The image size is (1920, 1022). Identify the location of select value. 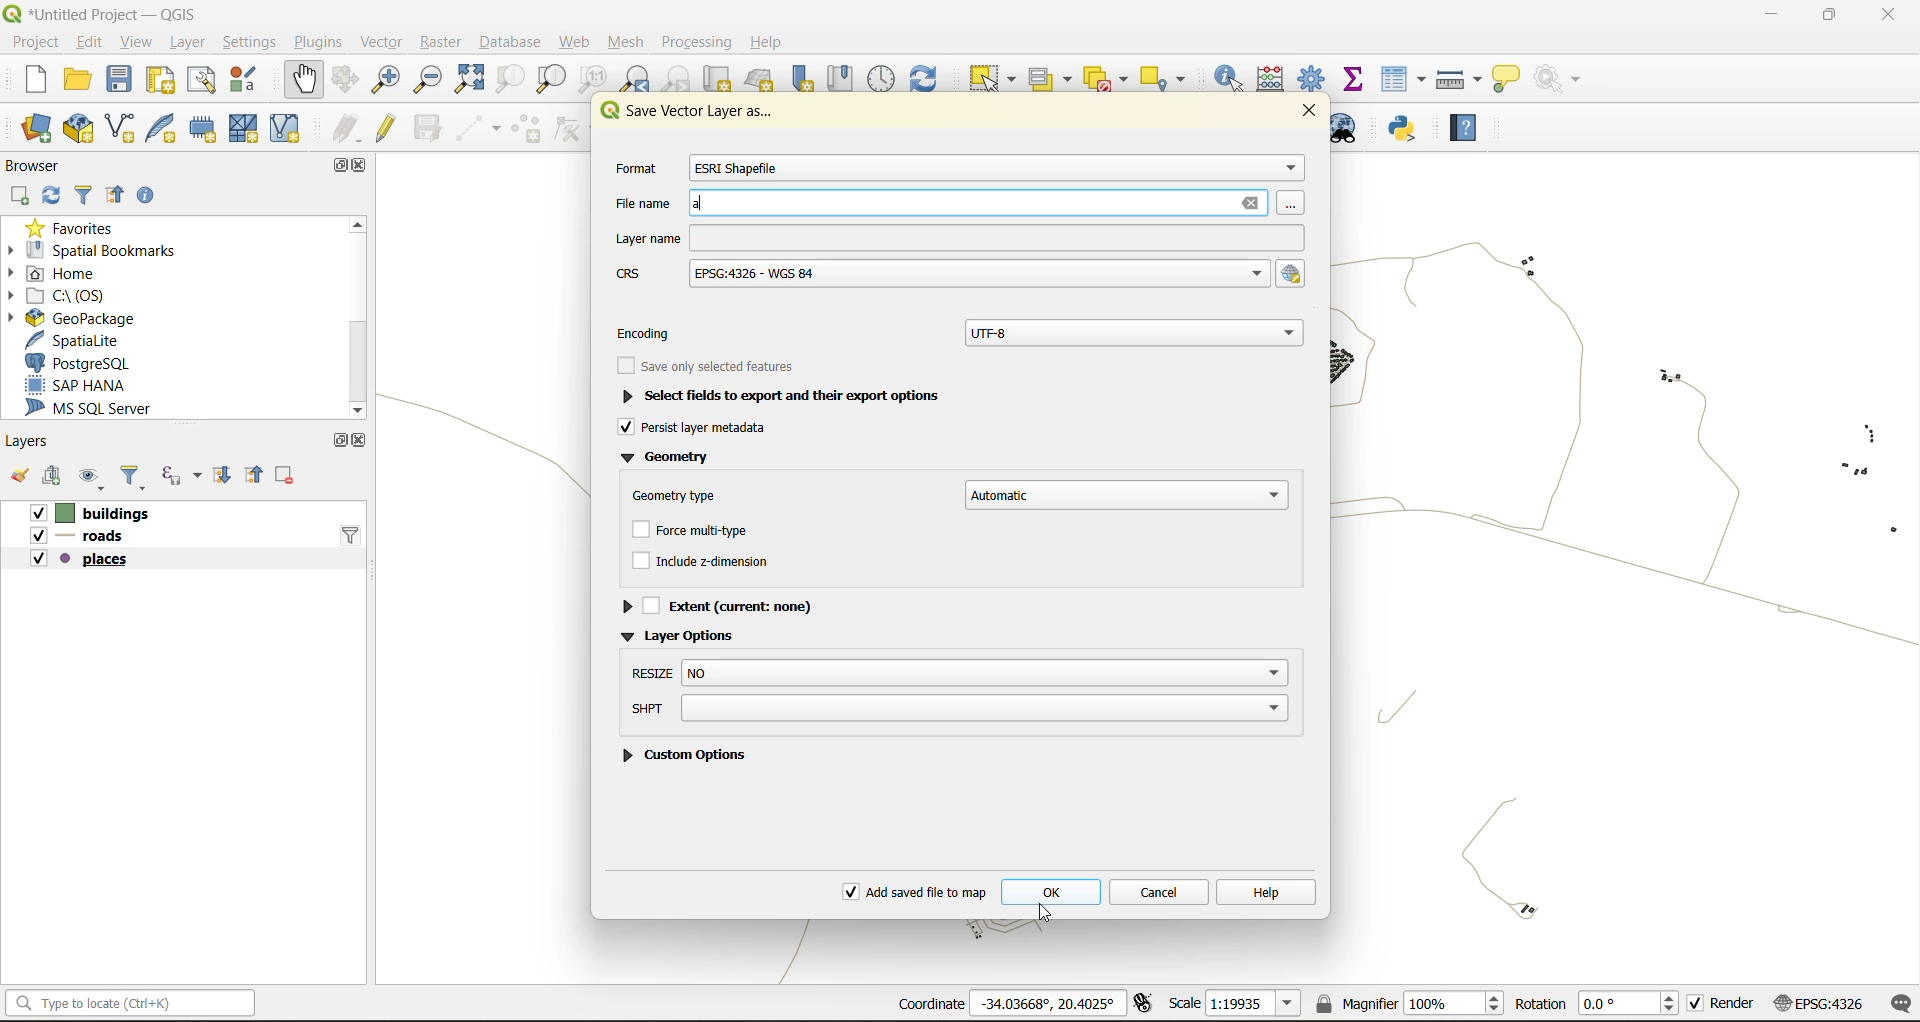
(1048, 78).